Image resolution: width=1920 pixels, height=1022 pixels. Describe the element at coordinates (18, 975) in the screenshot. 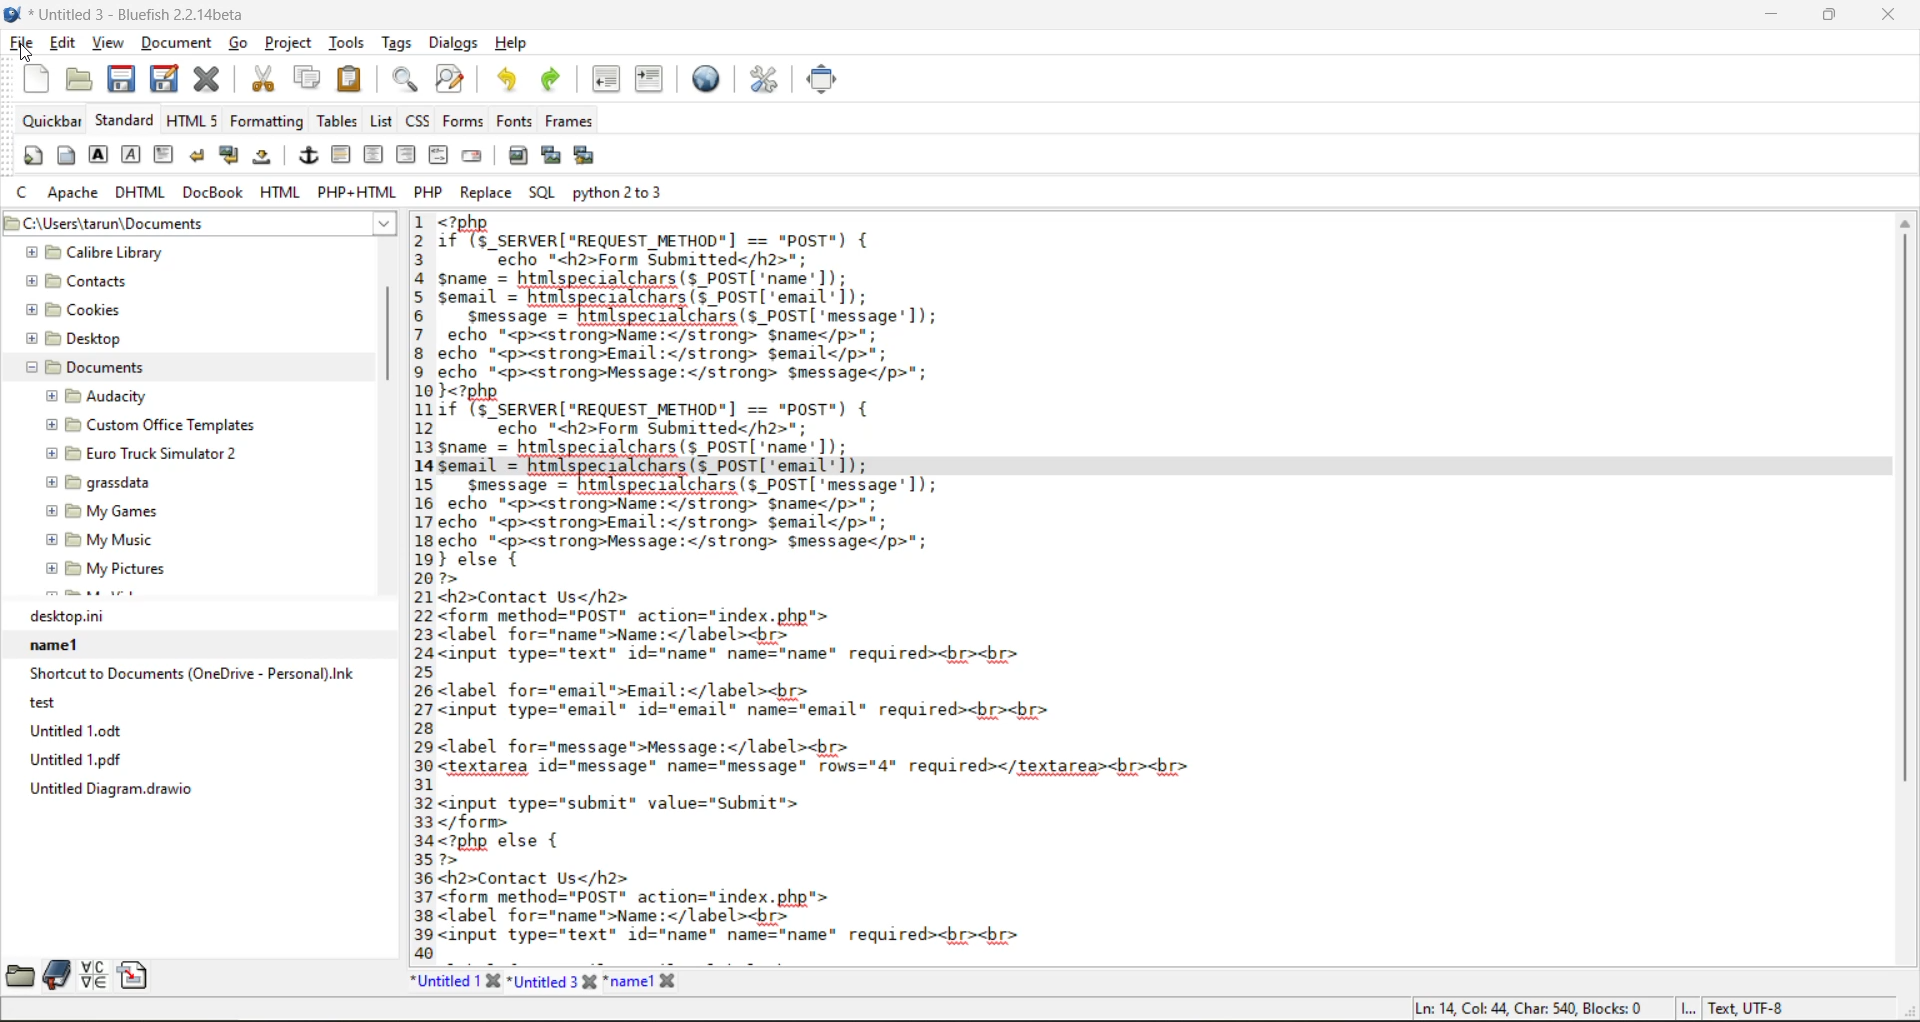

I see `file browser` at that location.